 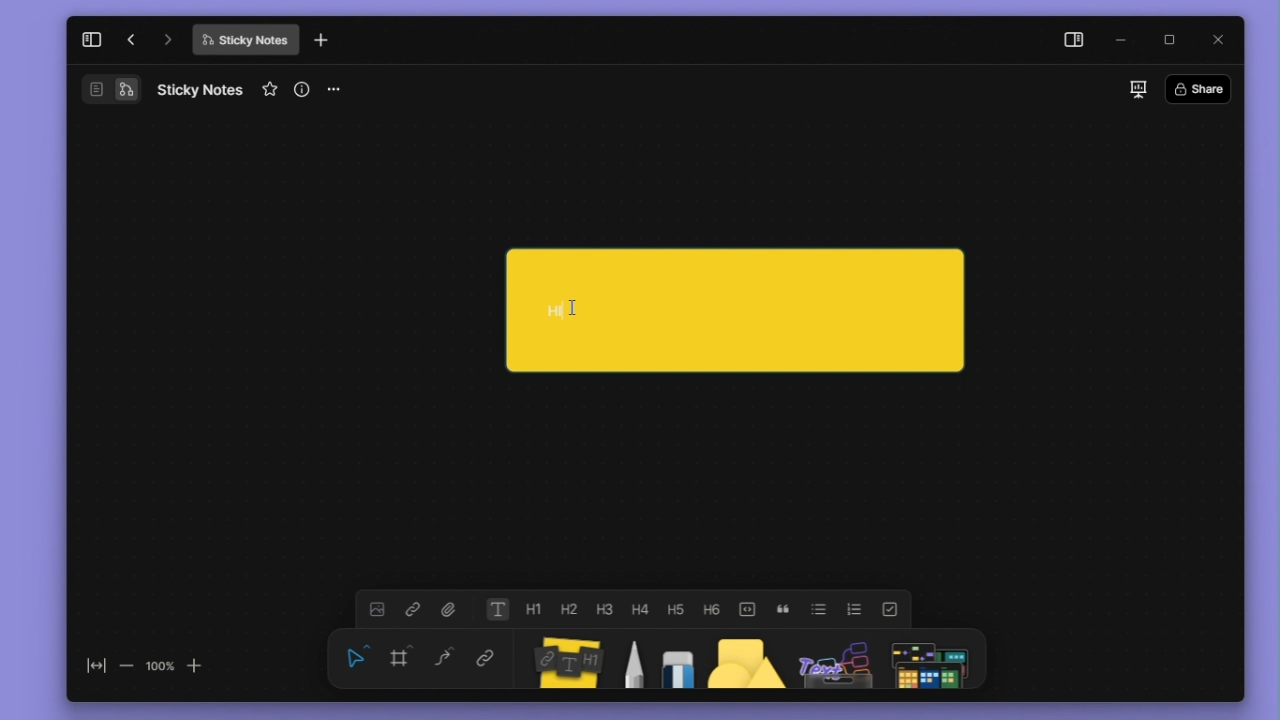 What do you see at coordinates (855, 609) in the screenshot?
I see `numbered list` at bounding box center [855, 609].